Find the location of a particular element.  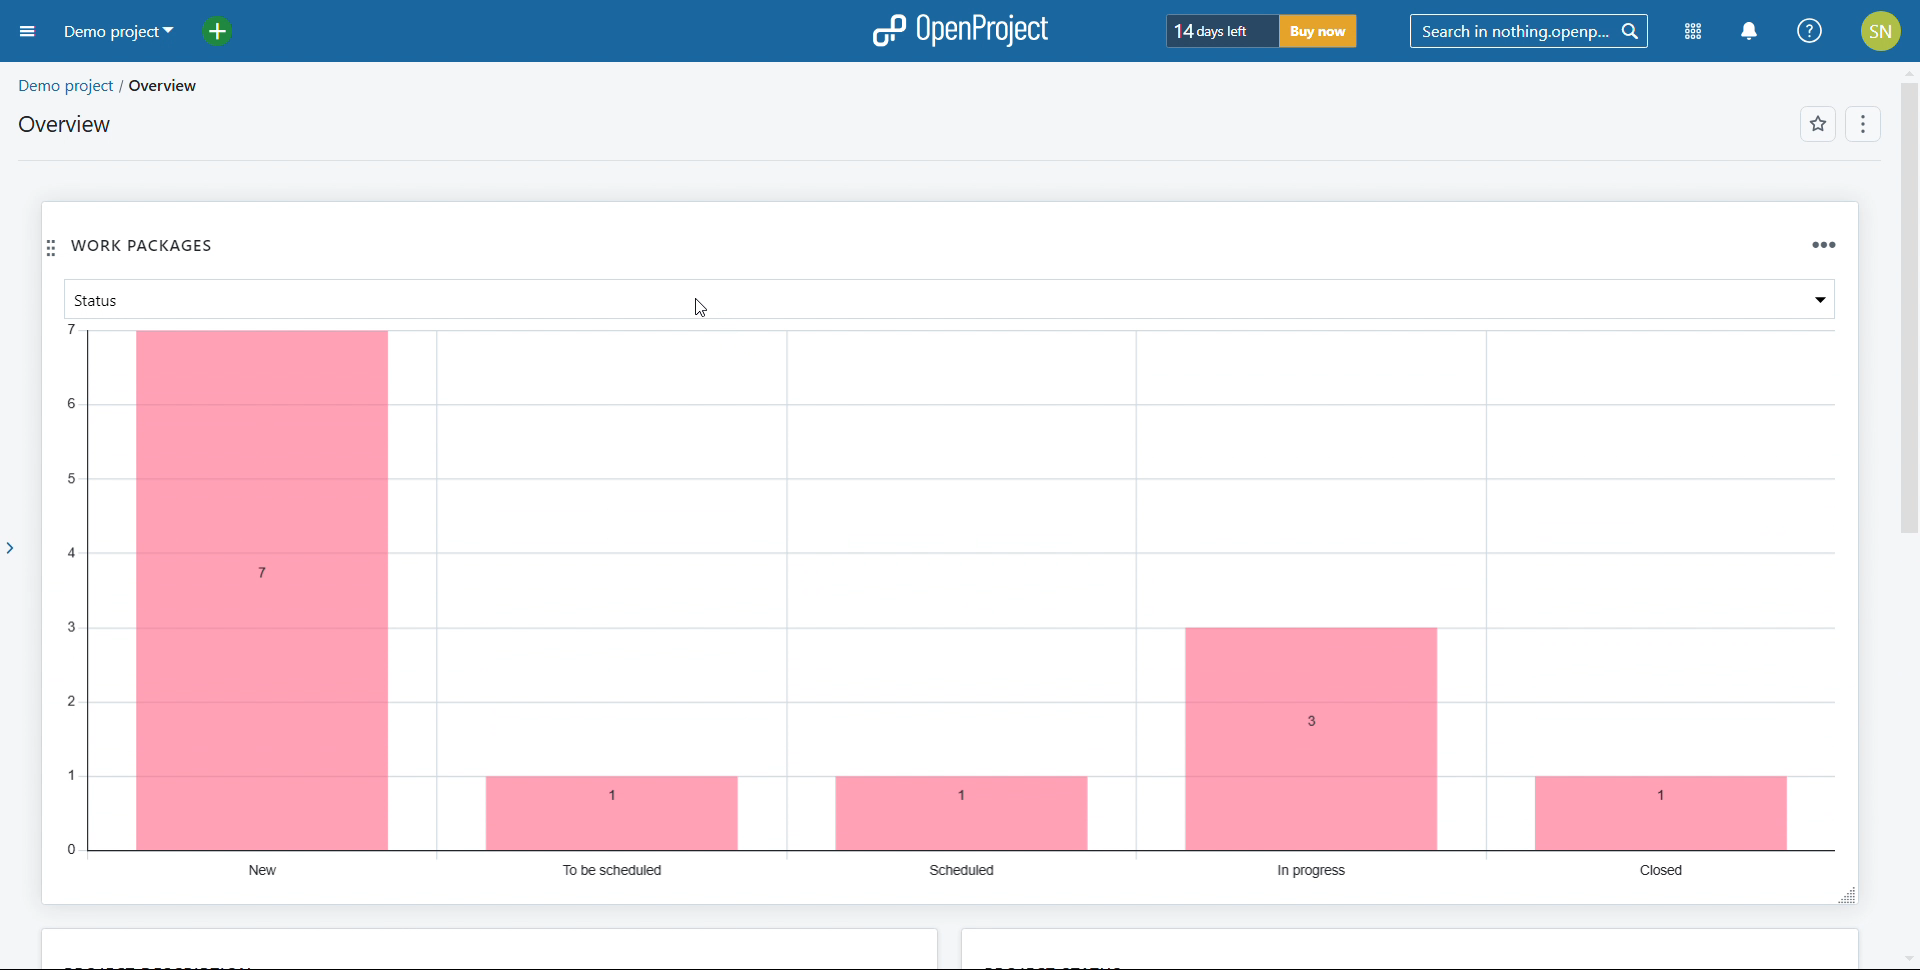

account is located at coordinates (1880, 30).